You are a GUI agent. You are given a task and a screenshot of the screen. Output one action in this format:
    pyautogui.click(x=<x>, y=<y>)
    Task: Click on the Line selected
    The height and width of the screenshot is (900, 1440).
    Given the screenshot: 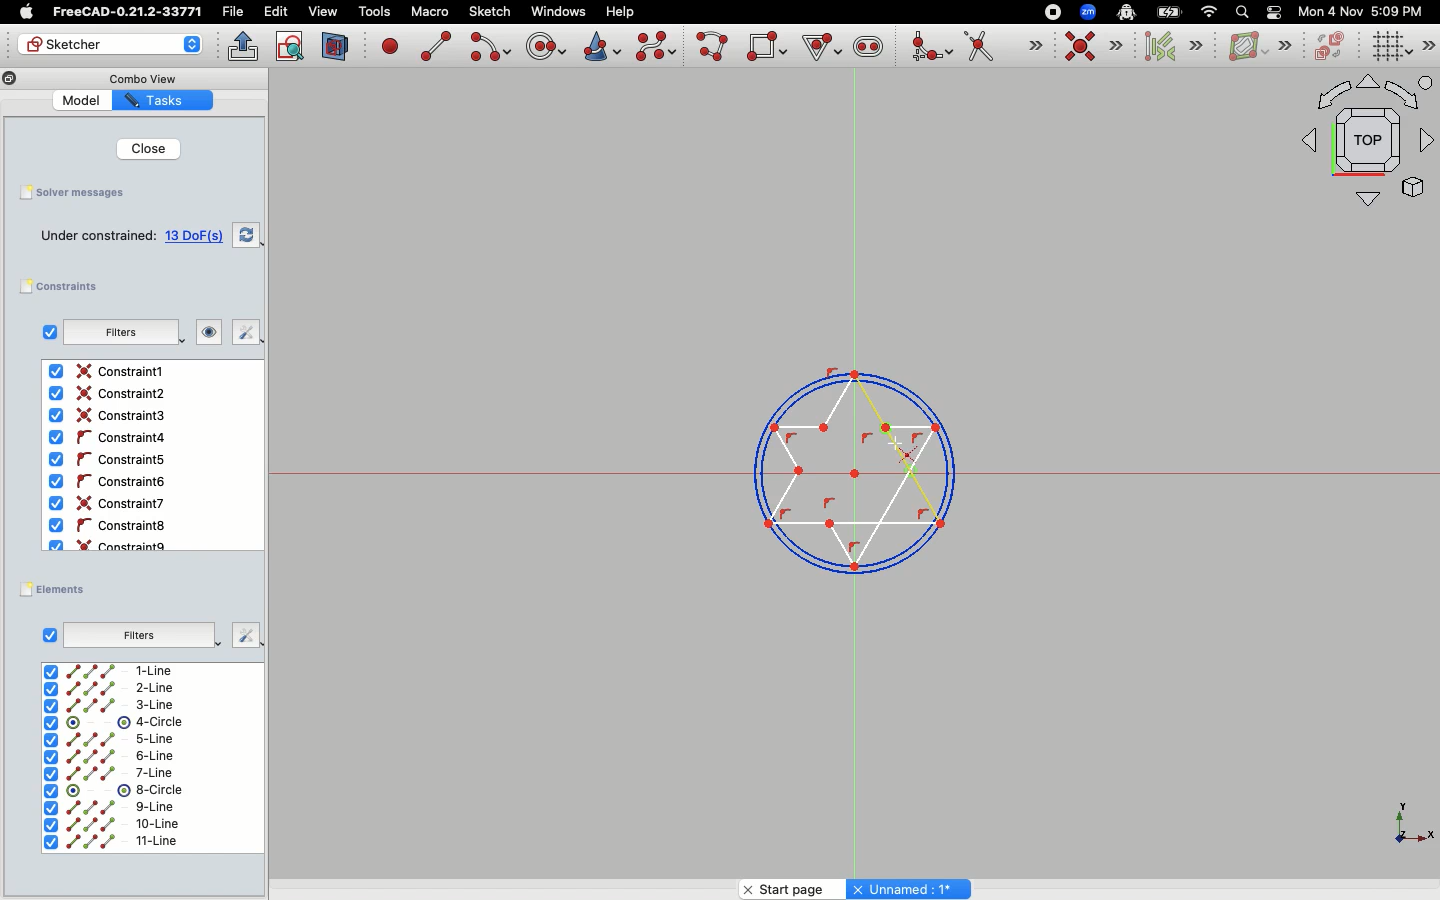 What is the action you would take?
    pyautogui.click(x=843, y=460)
    